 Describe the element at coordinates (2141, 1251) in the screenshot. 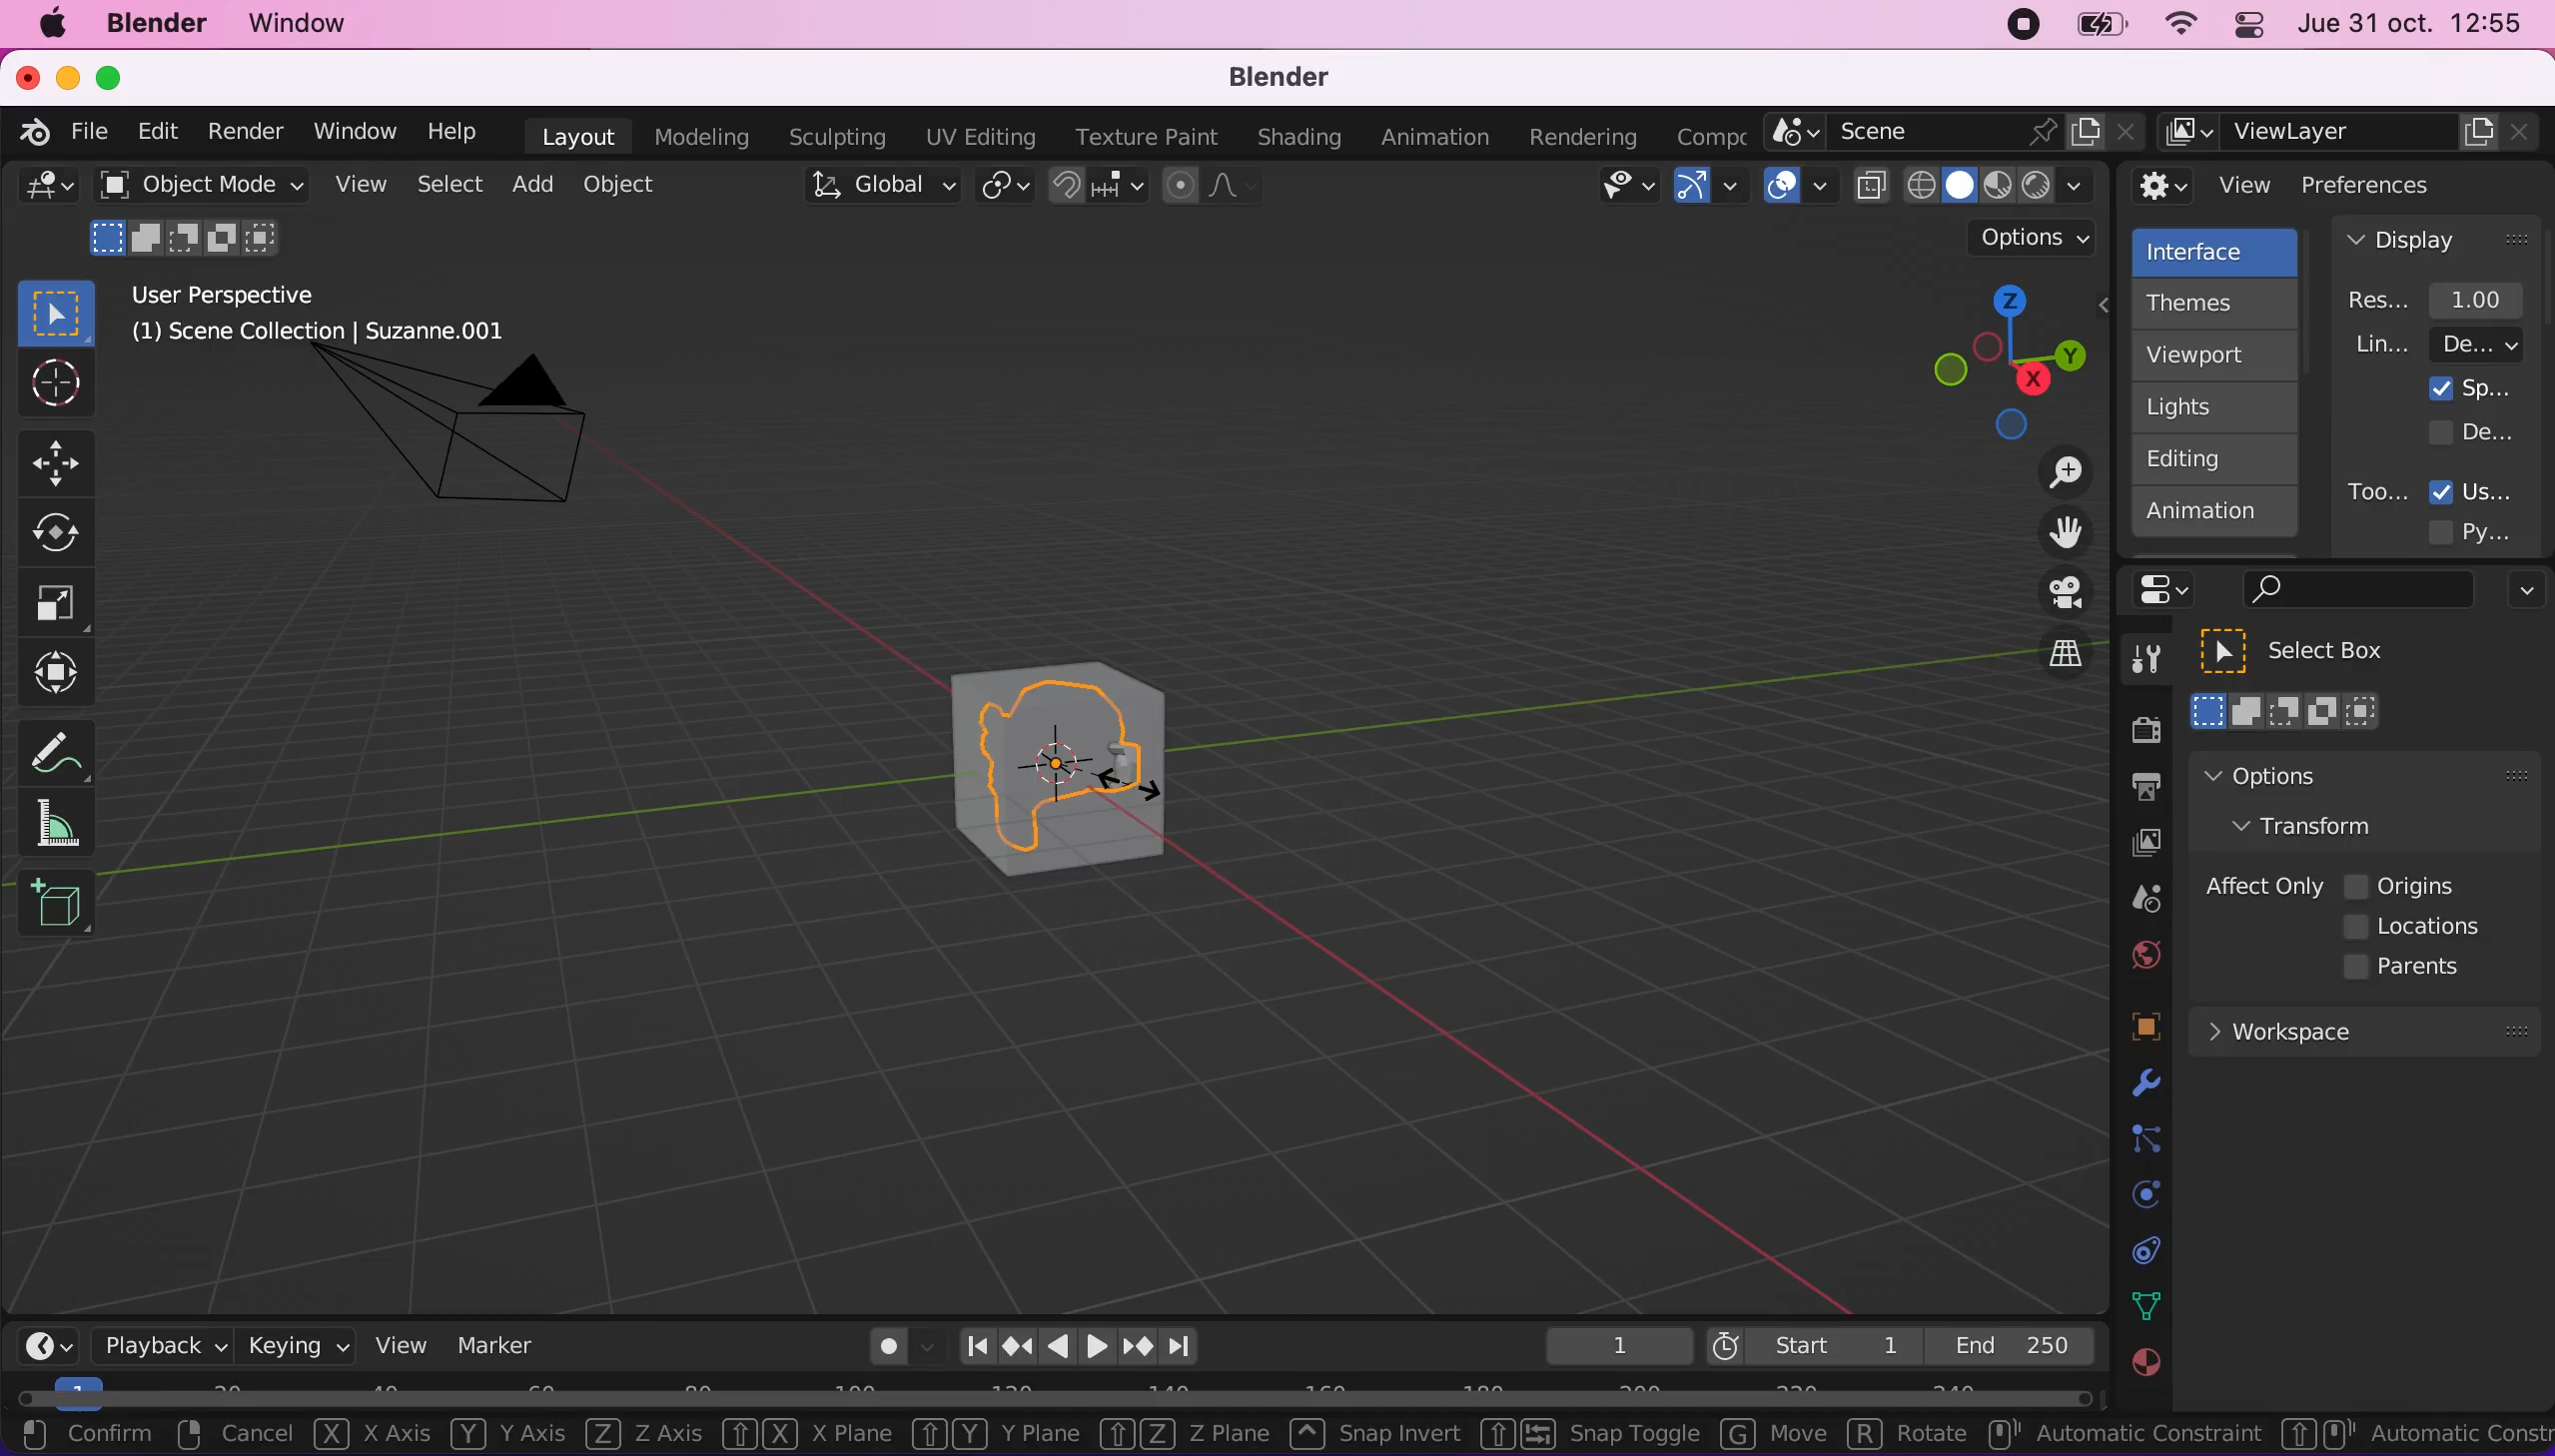

I see `collection` at that location.